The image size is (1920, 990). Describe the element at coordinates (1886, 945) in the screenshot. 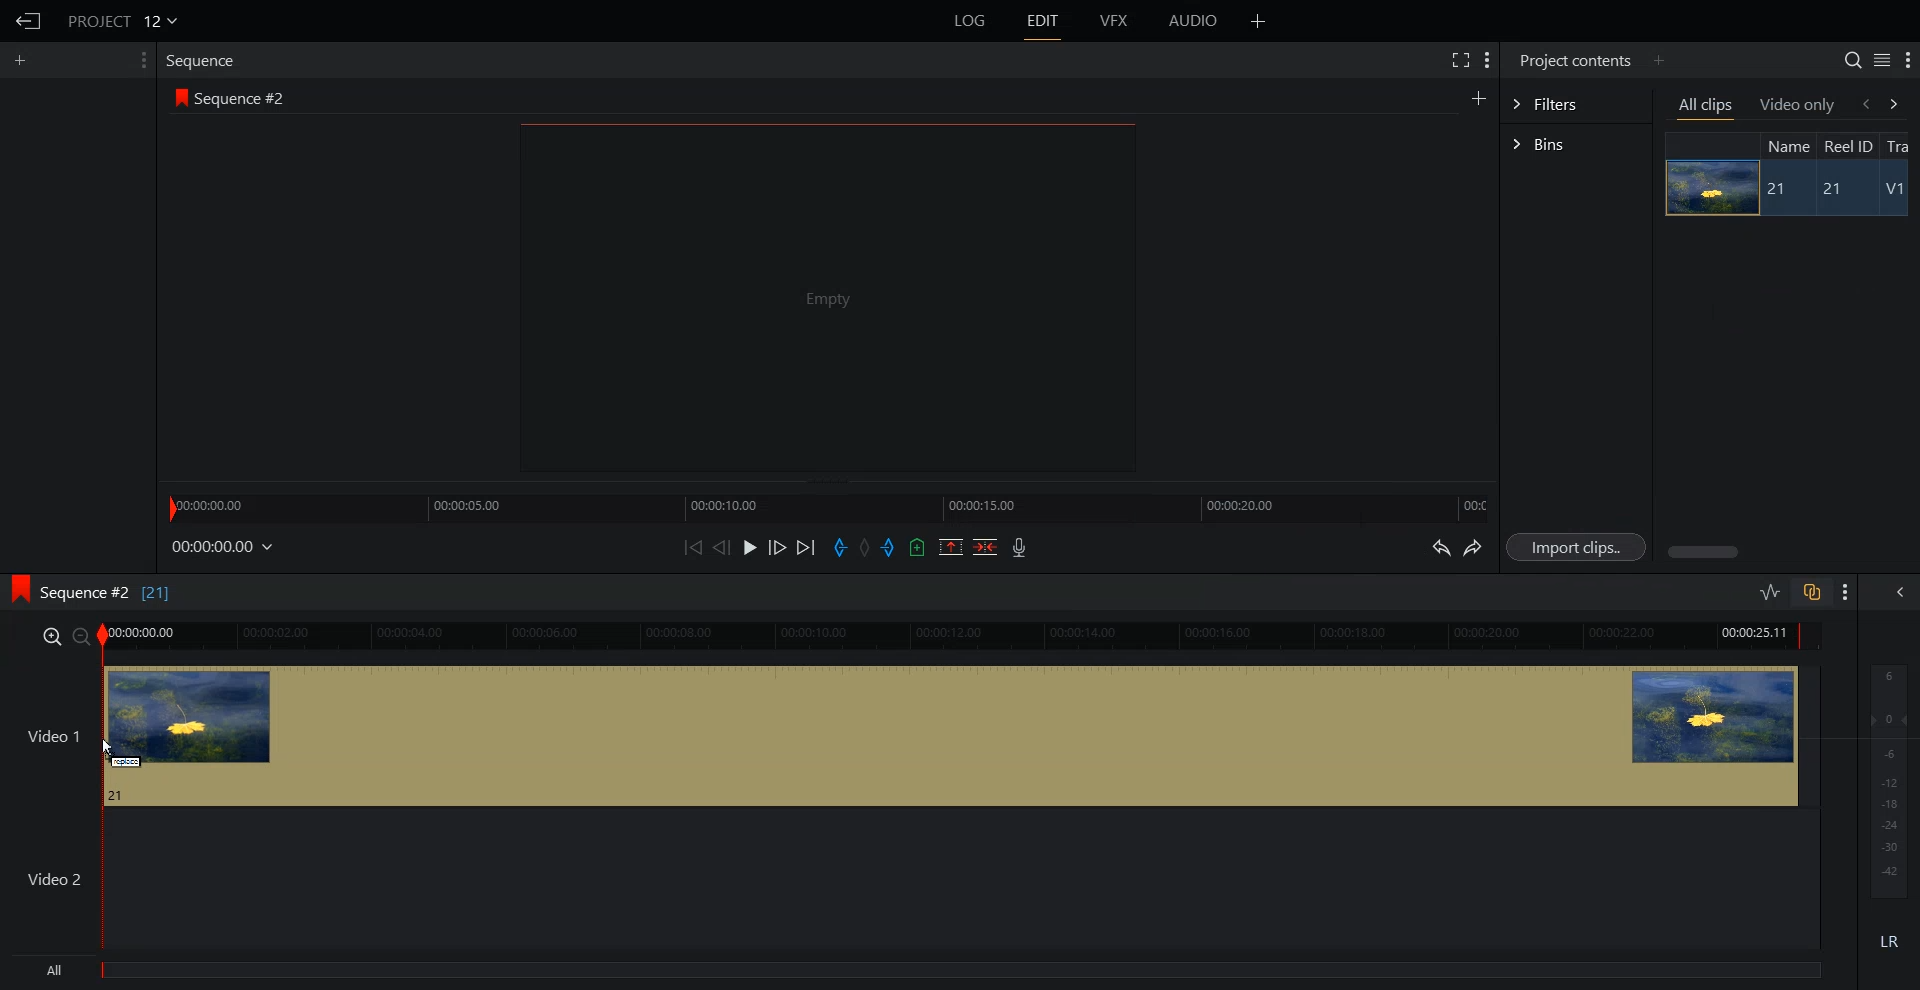

I see `LR` at that location.